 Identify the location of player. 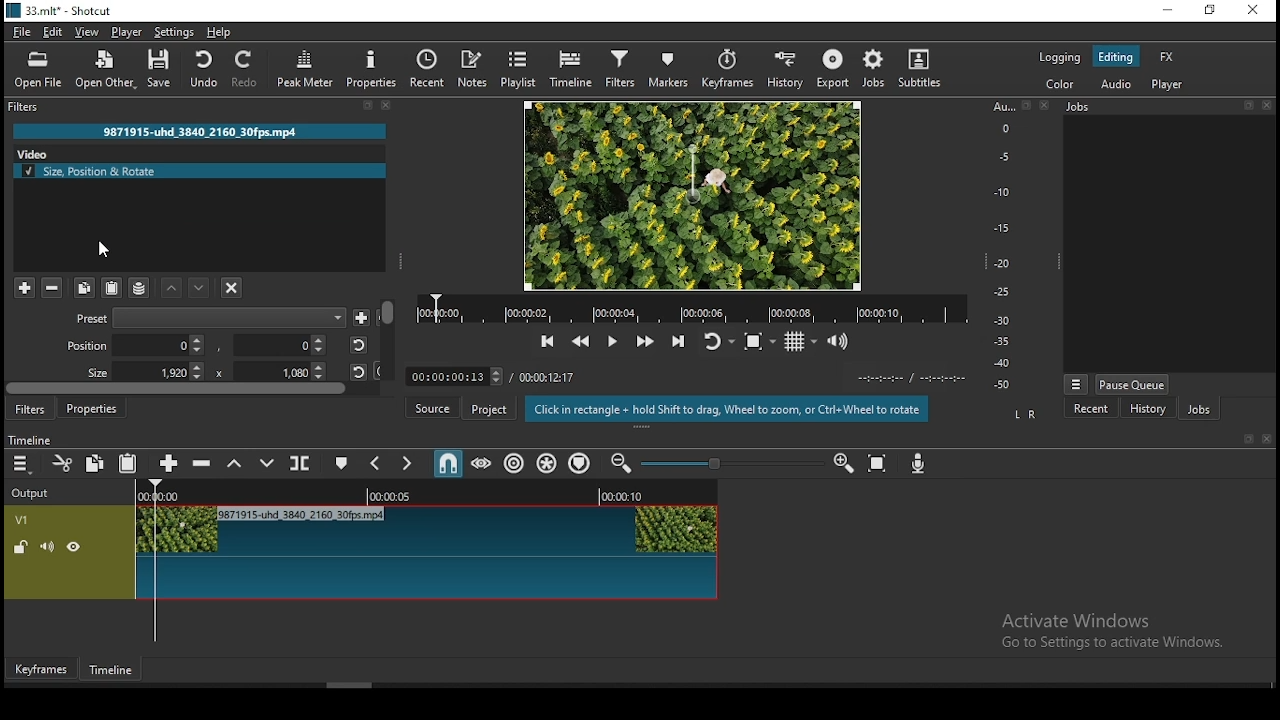
(1172, 85).